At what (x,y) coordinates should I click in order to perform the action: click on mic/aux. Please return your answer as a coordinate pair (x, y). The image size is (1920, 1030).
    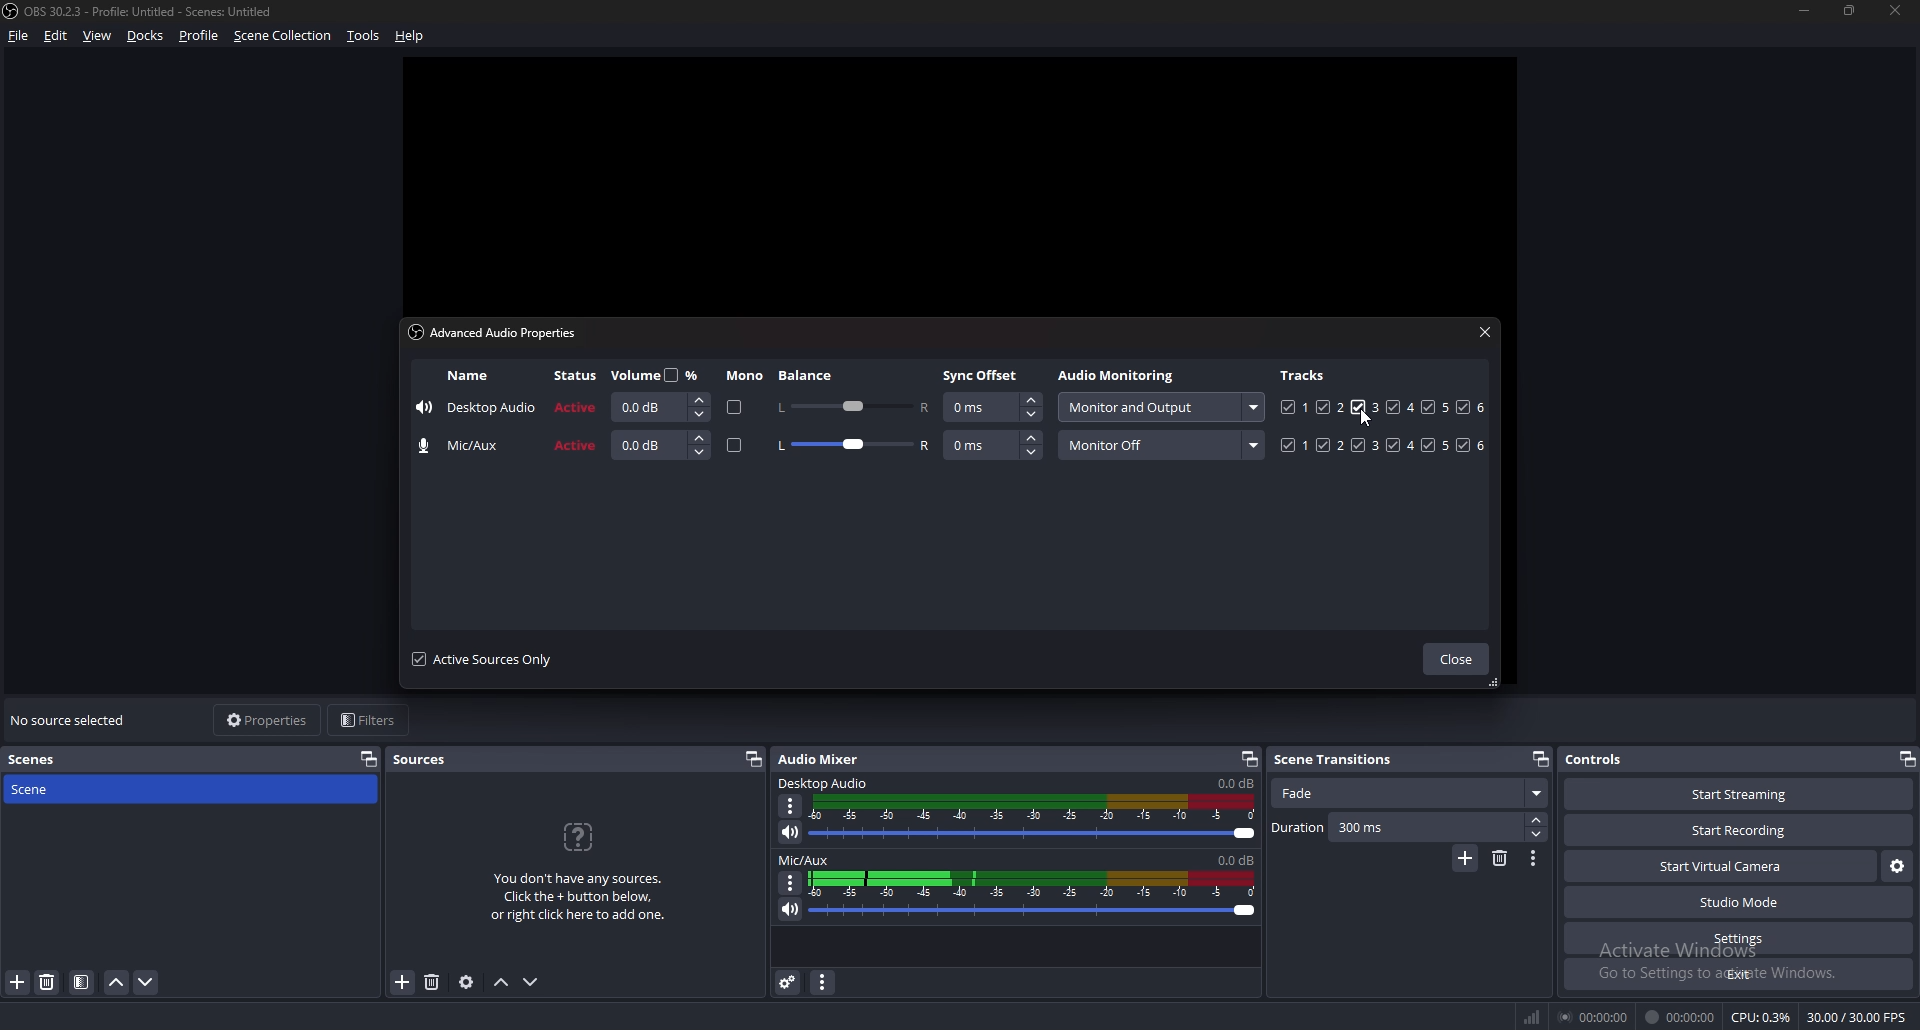
    Looking at the image, I should click on (805, 861).